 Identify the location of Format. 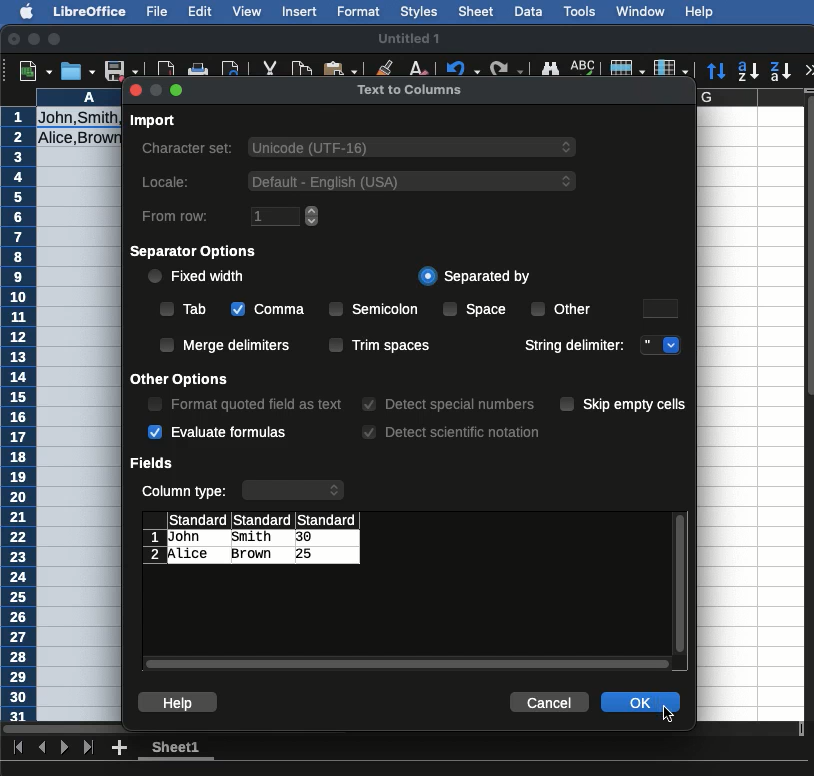
(360, 13).